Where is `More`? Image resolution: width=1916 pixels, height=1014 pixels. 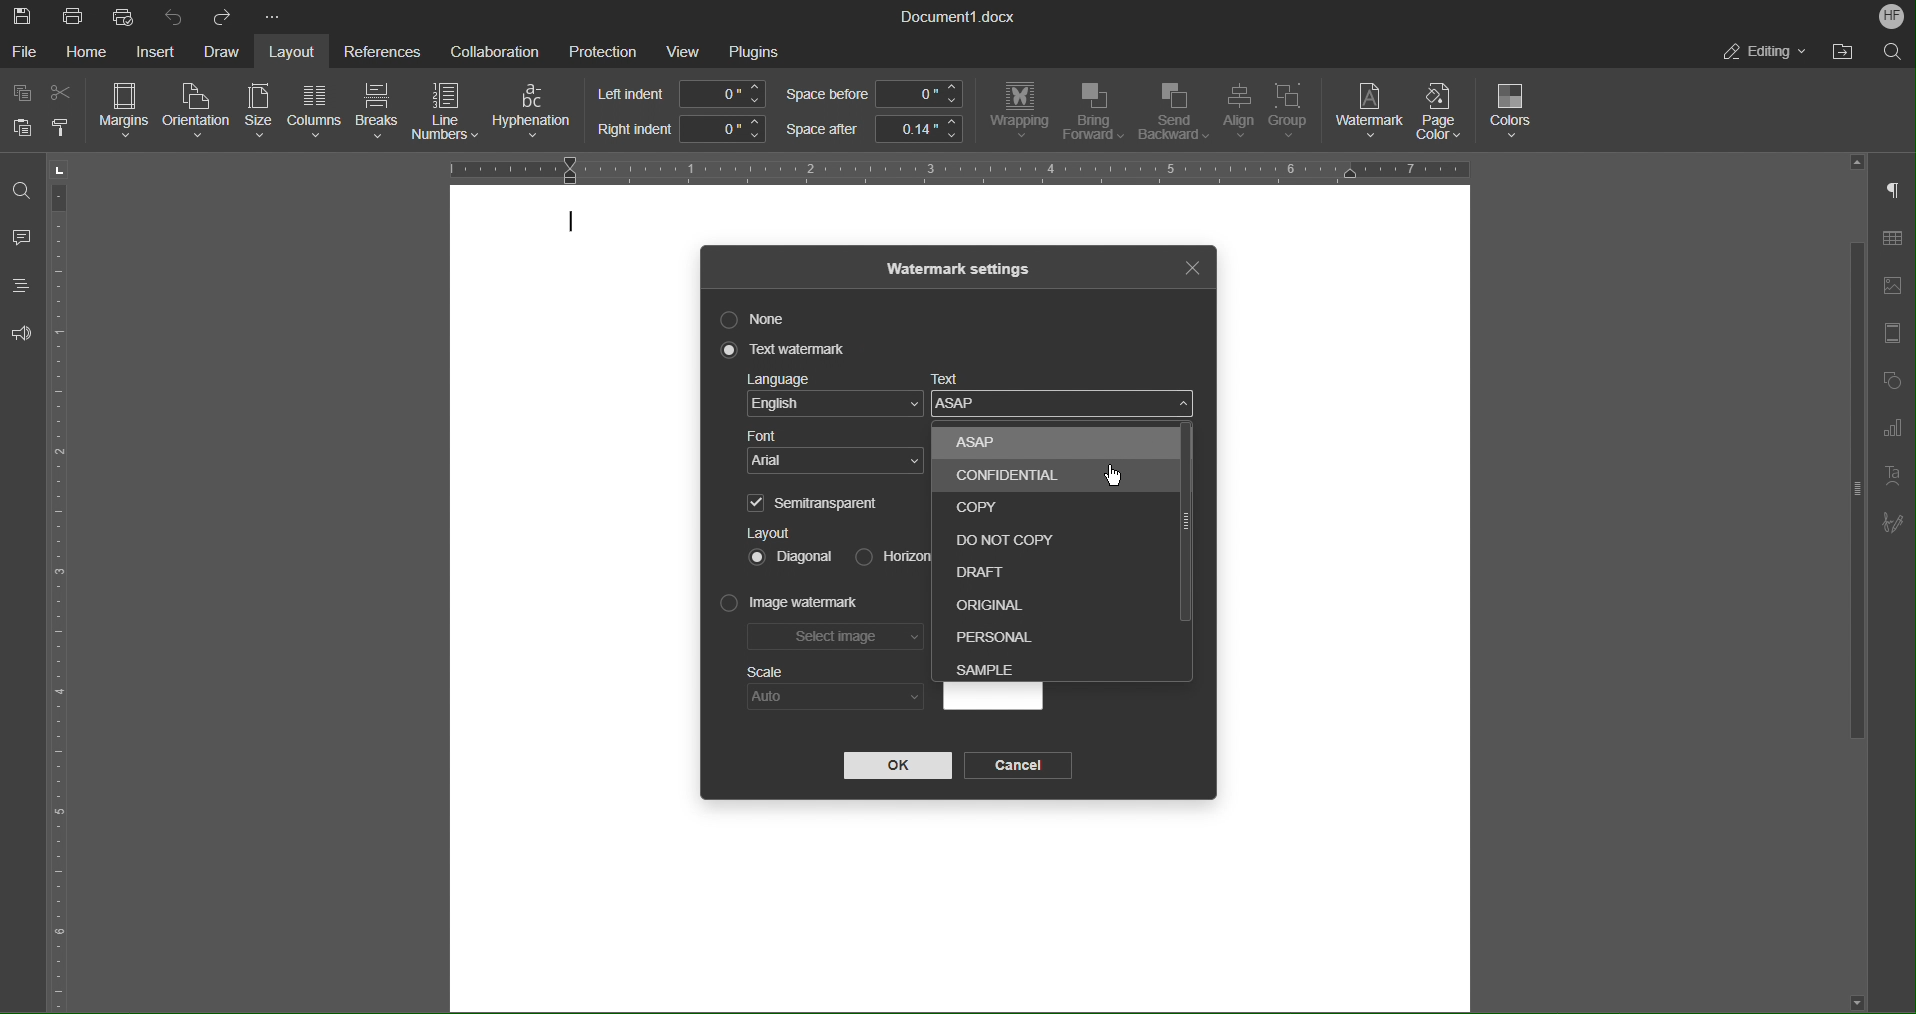 More is located at coordinates (275, 18).